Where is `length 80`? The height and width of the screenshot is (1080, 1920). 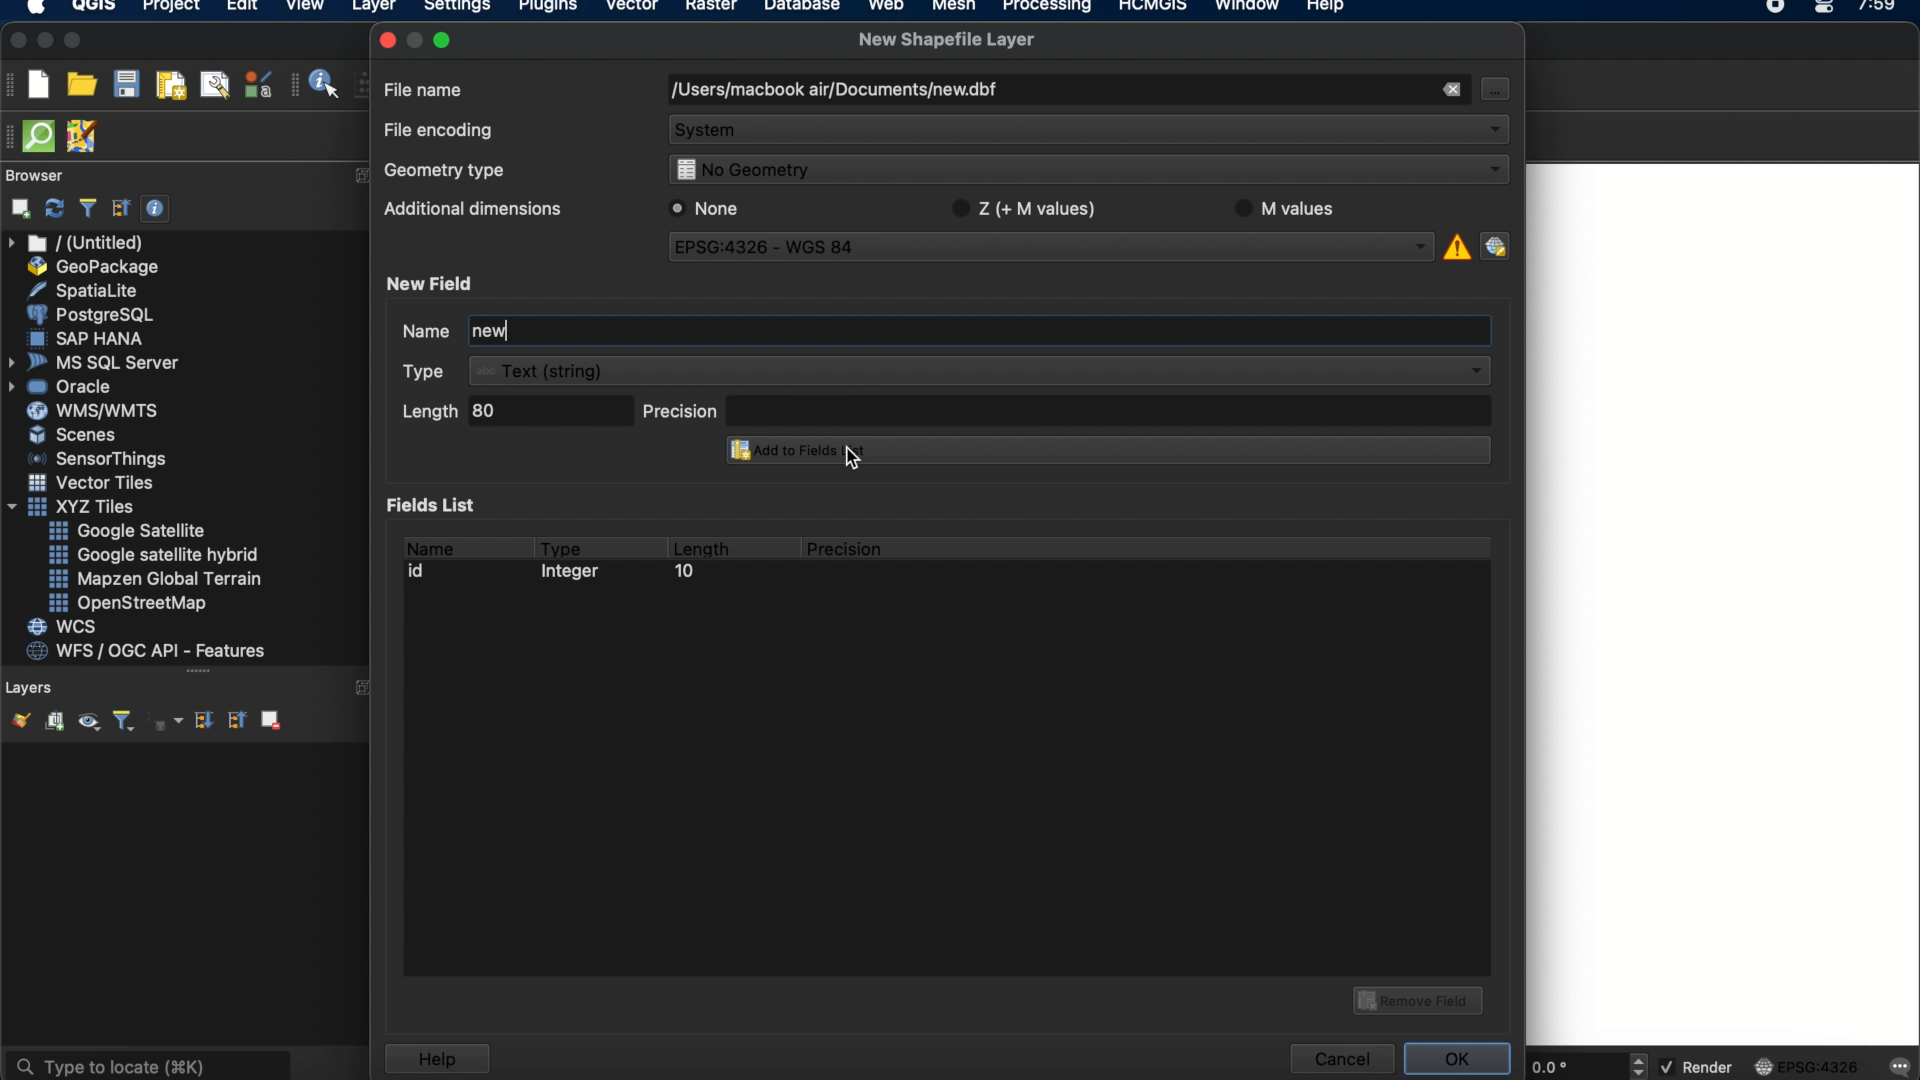 length 80 is located at coordinates (513, 414).